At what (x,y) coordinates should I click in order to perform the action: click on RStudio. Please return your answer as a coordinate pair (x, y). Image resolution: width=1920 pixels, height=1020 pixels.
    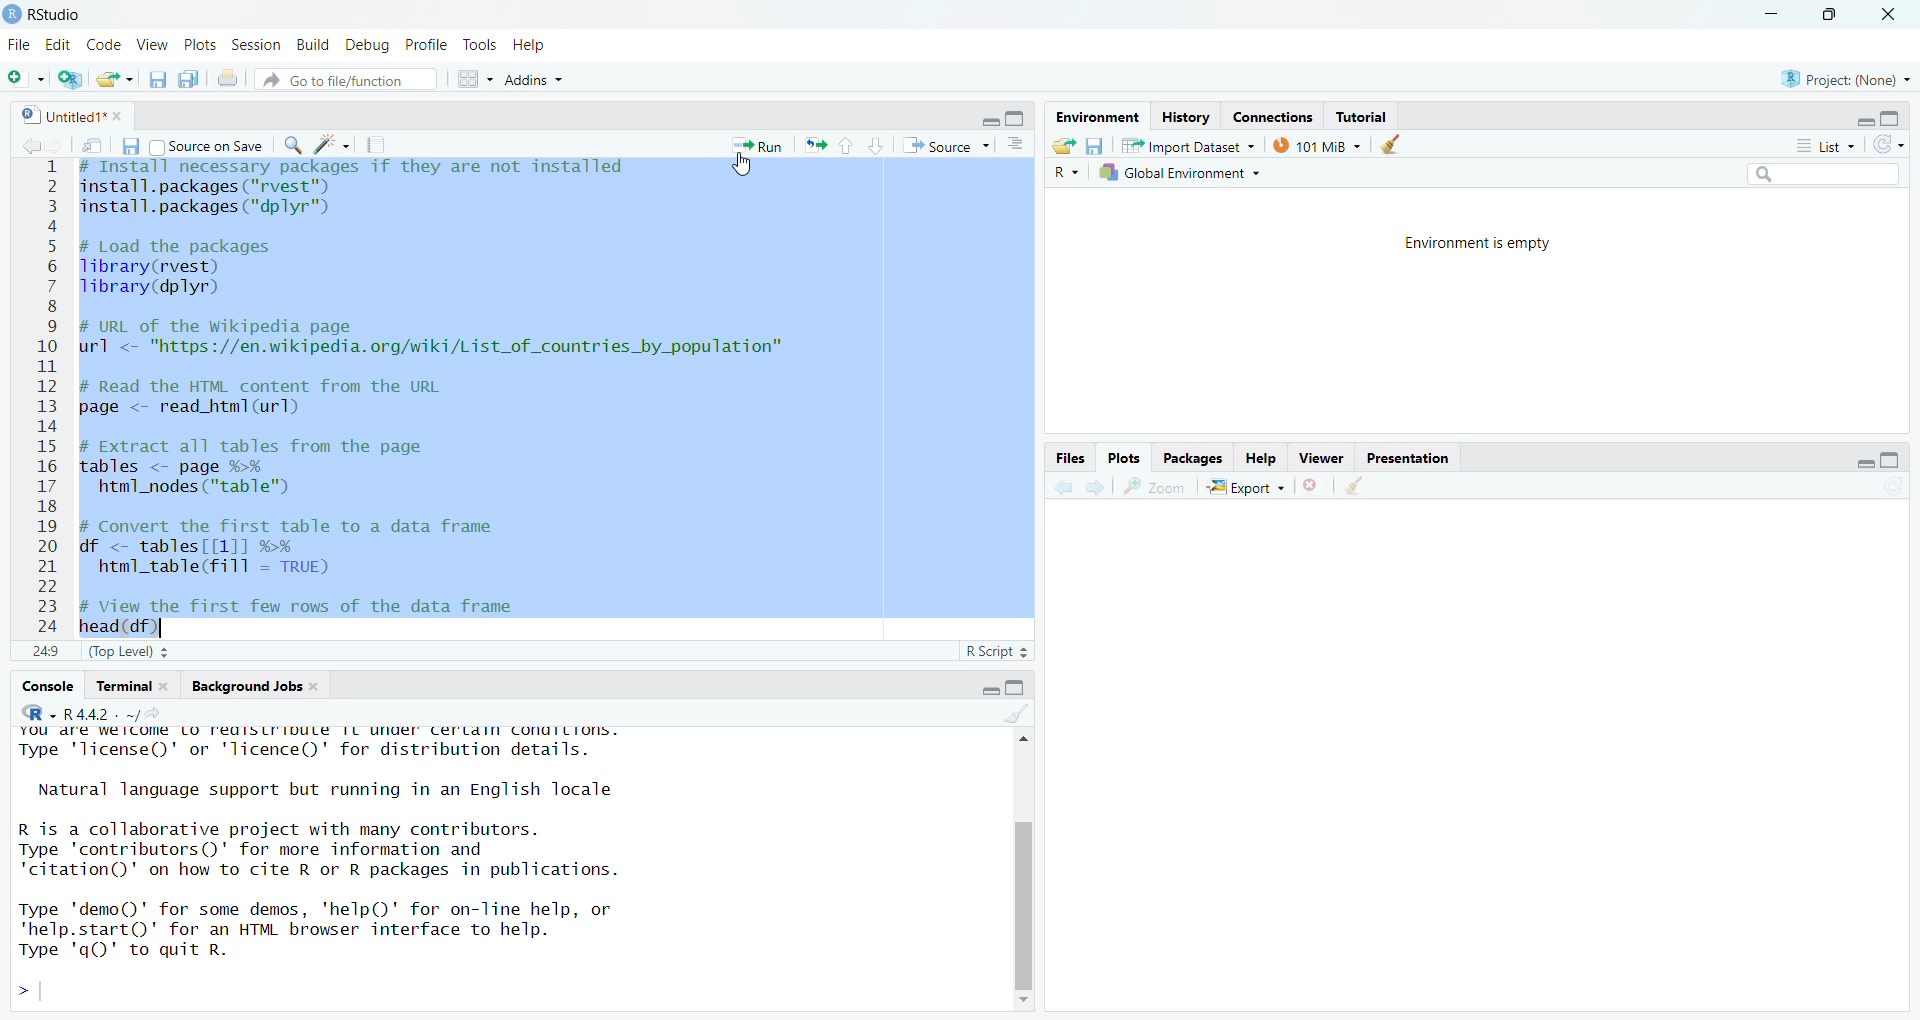
    Looking at the image, I should click on (53, 15).